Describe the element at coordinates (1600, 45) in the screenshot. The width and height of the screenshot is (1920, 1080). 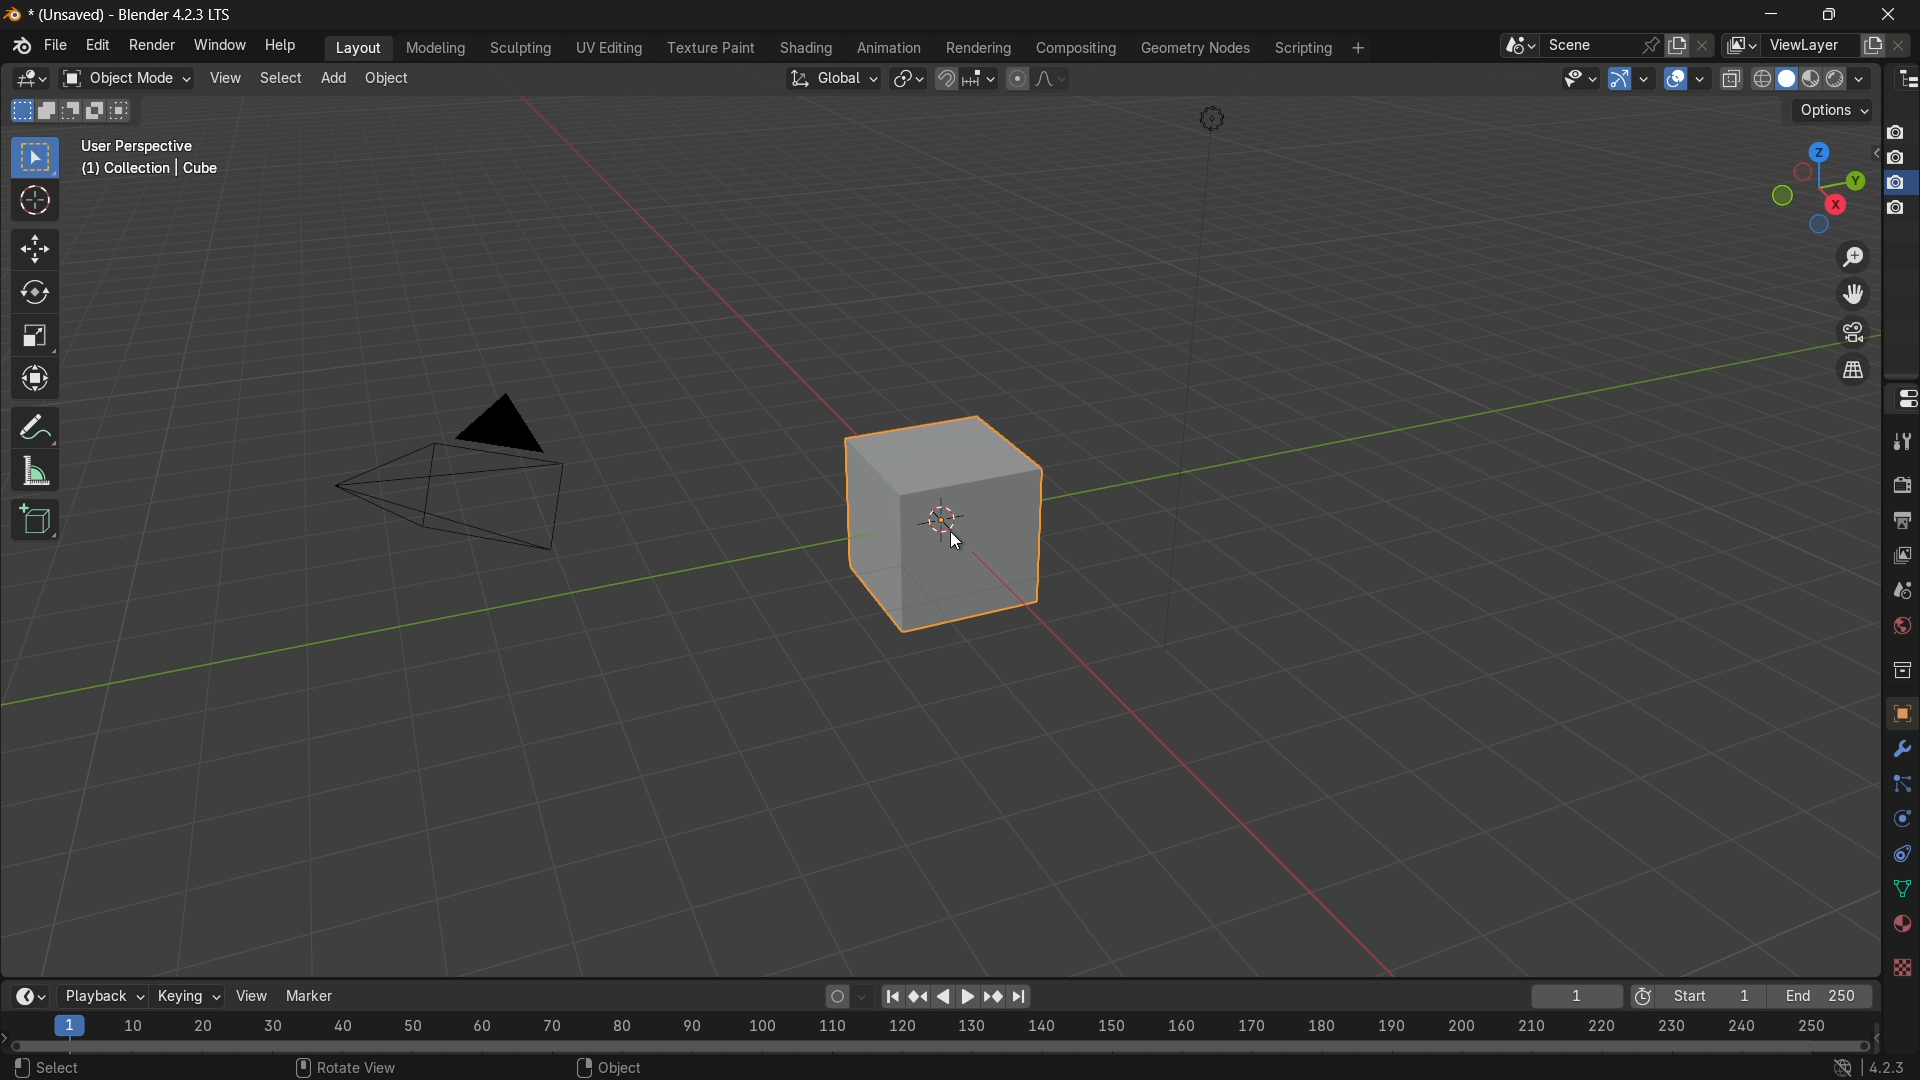
I see `scene` at that location.